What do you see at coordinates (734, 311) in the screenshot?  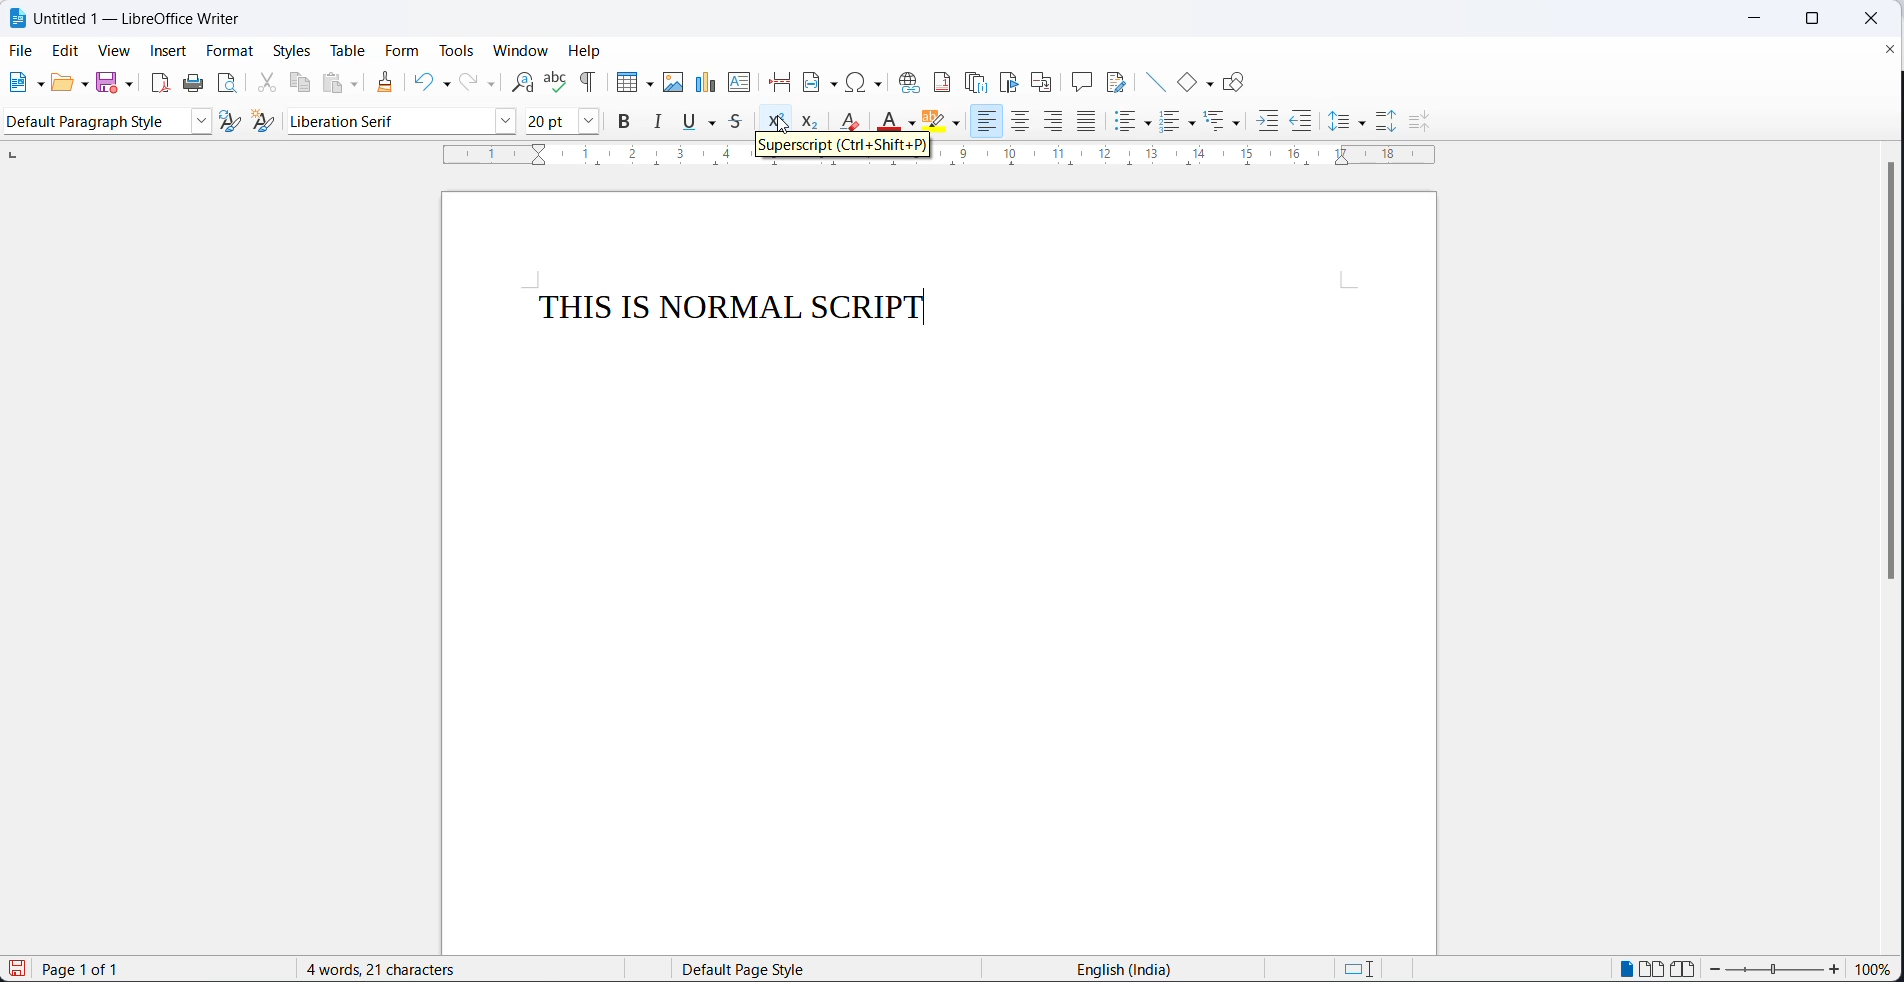 I see `THIS IS NORMAL SCRIPT]` at bounding box center [734, 311].